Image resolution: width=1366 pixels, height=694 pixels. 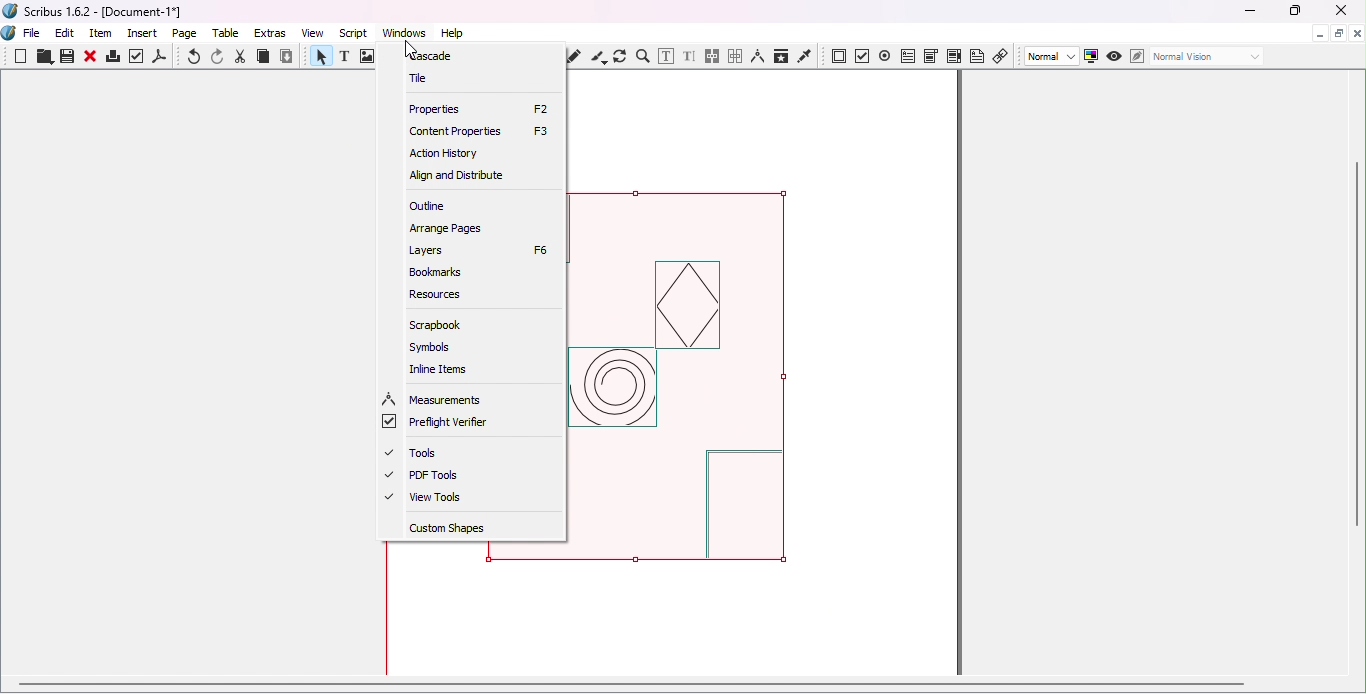 I want to click on Toggle color management system, so click(x=1092, y=55).